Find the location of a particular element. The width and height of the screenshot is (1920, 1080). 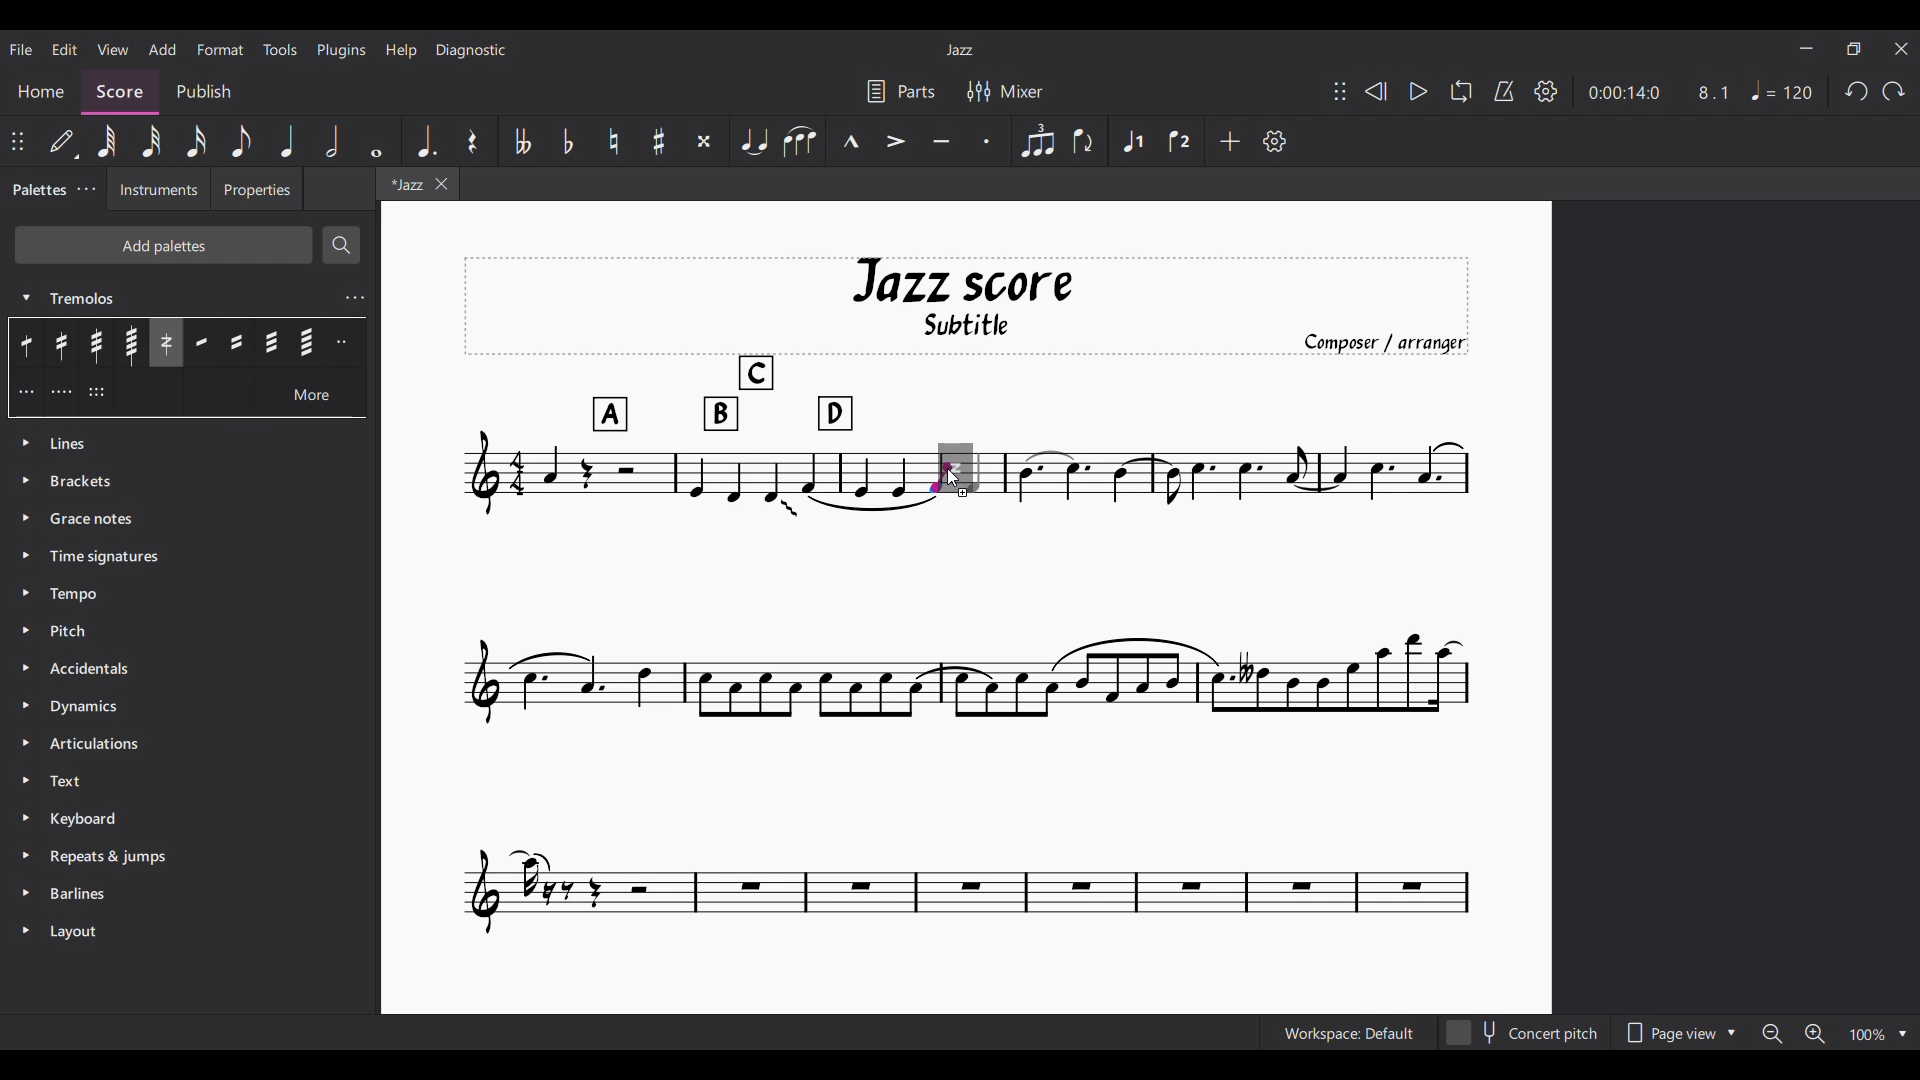

Rewind is located at coordinates (1375, 91).